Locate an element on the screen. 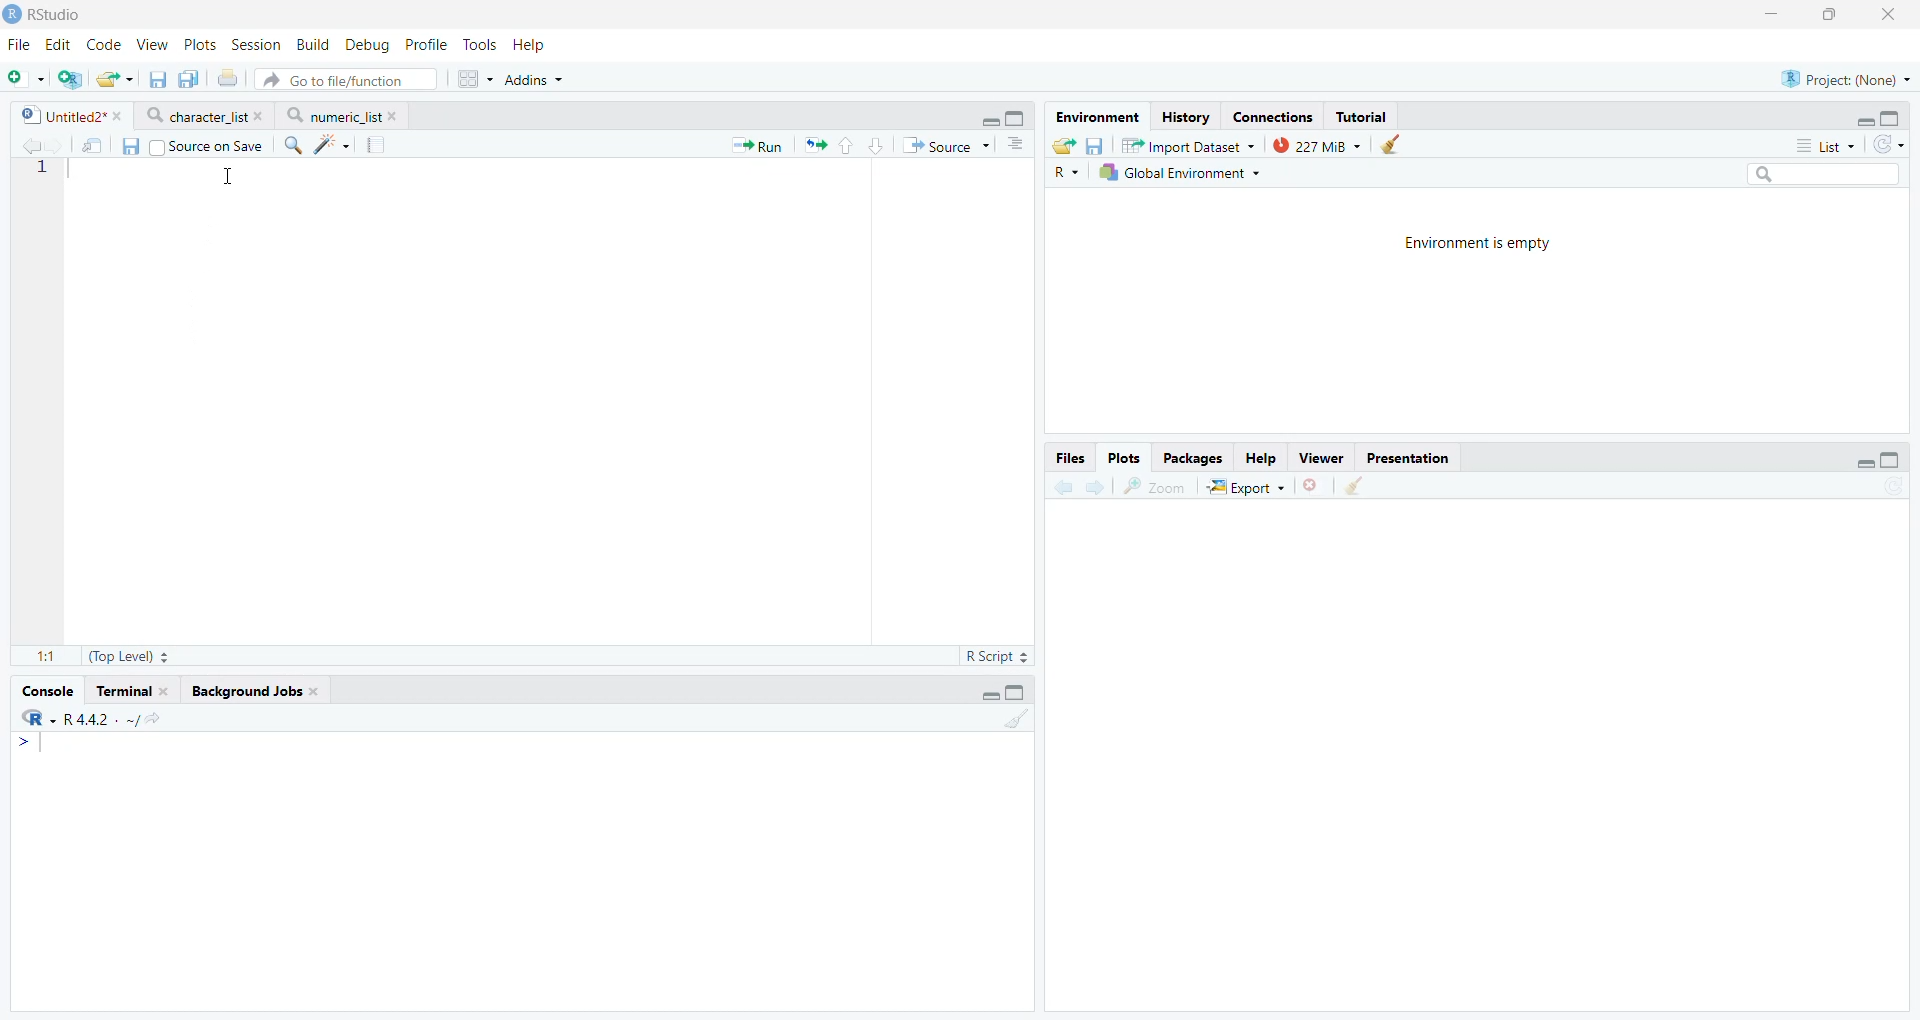 This screenshot has width=1920, height=1020. Line numbers is located at coordinates (40, 170).